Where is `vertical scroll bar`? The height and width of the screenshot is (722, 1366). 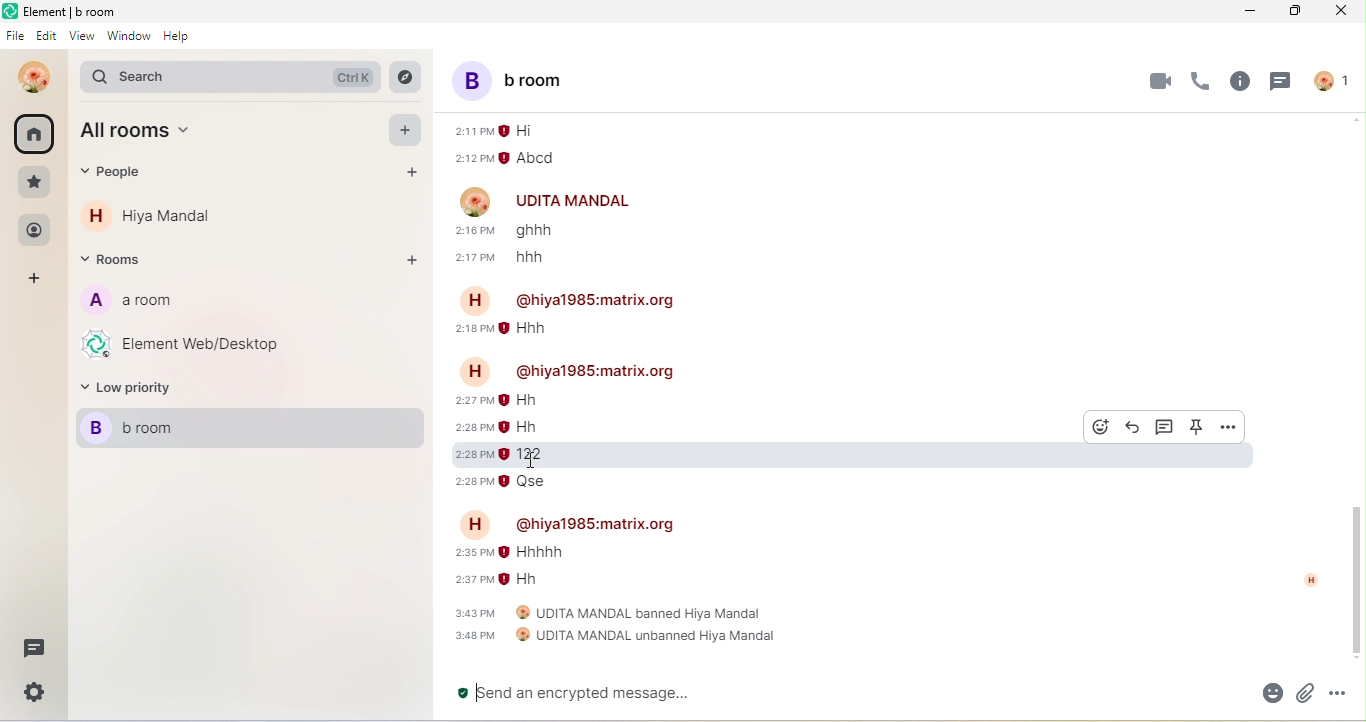 vertical scroll bar is located at coordinates (1353, 578).